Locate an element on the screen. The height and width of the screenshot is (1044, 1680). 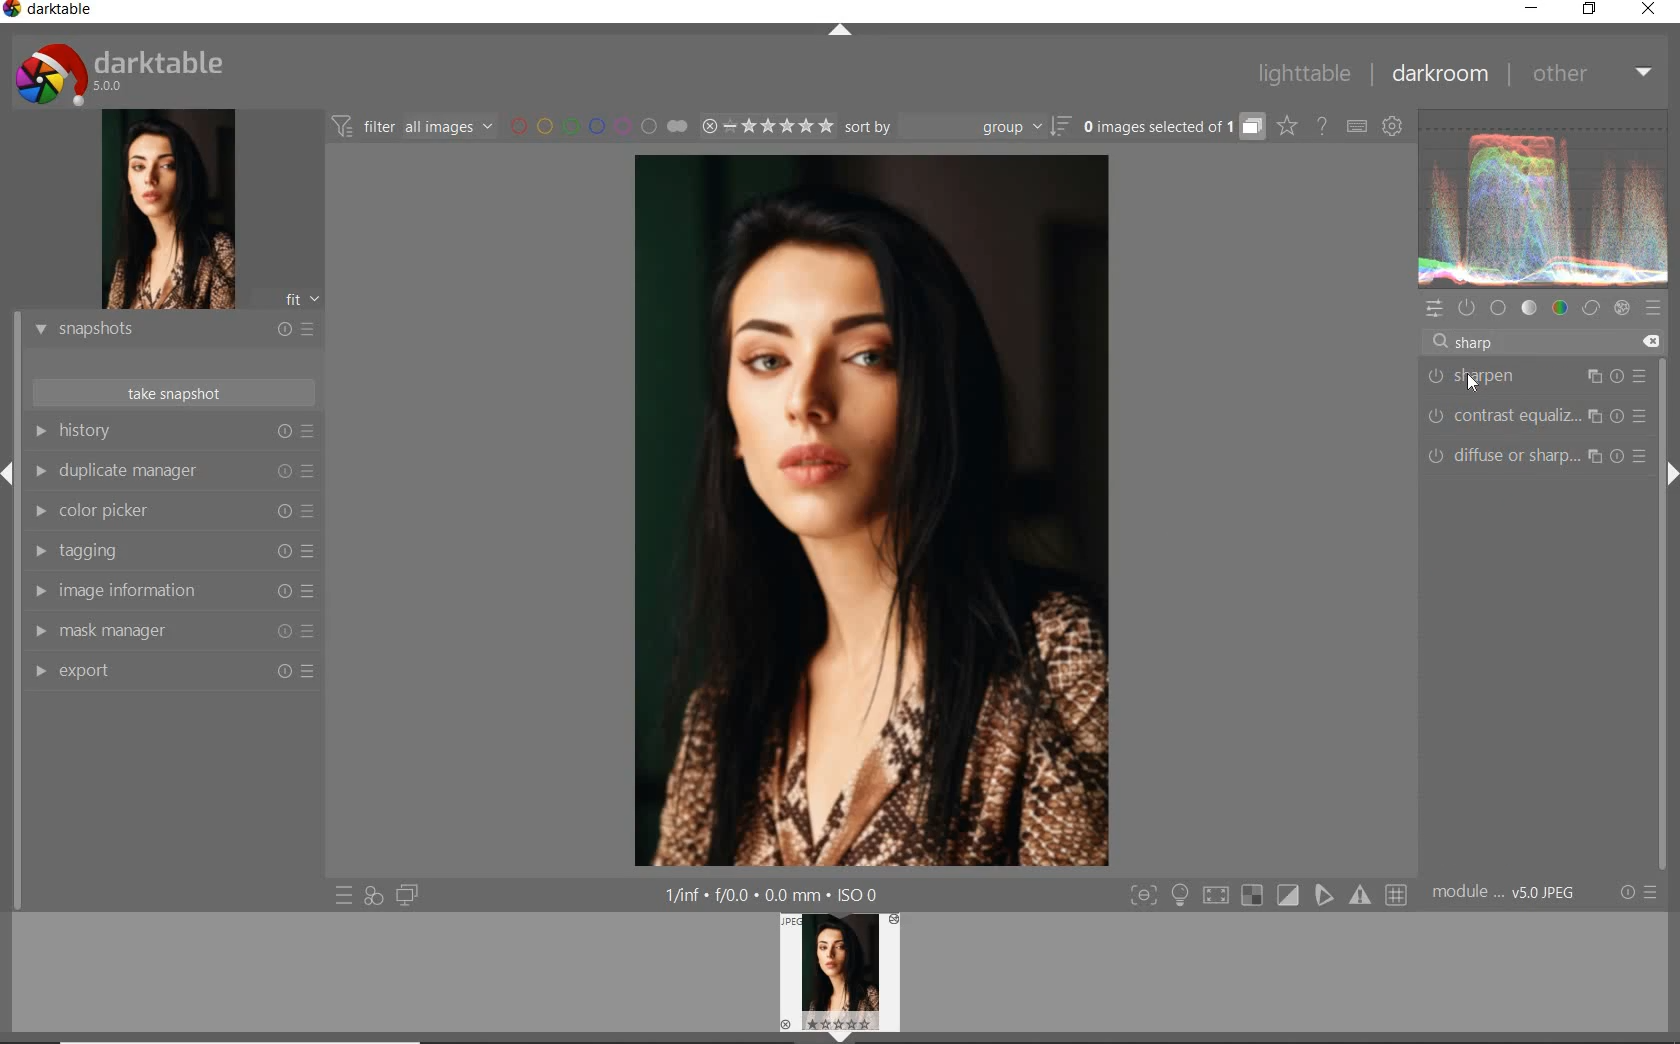
filter all images by module order is located at coordinates (414, 129).